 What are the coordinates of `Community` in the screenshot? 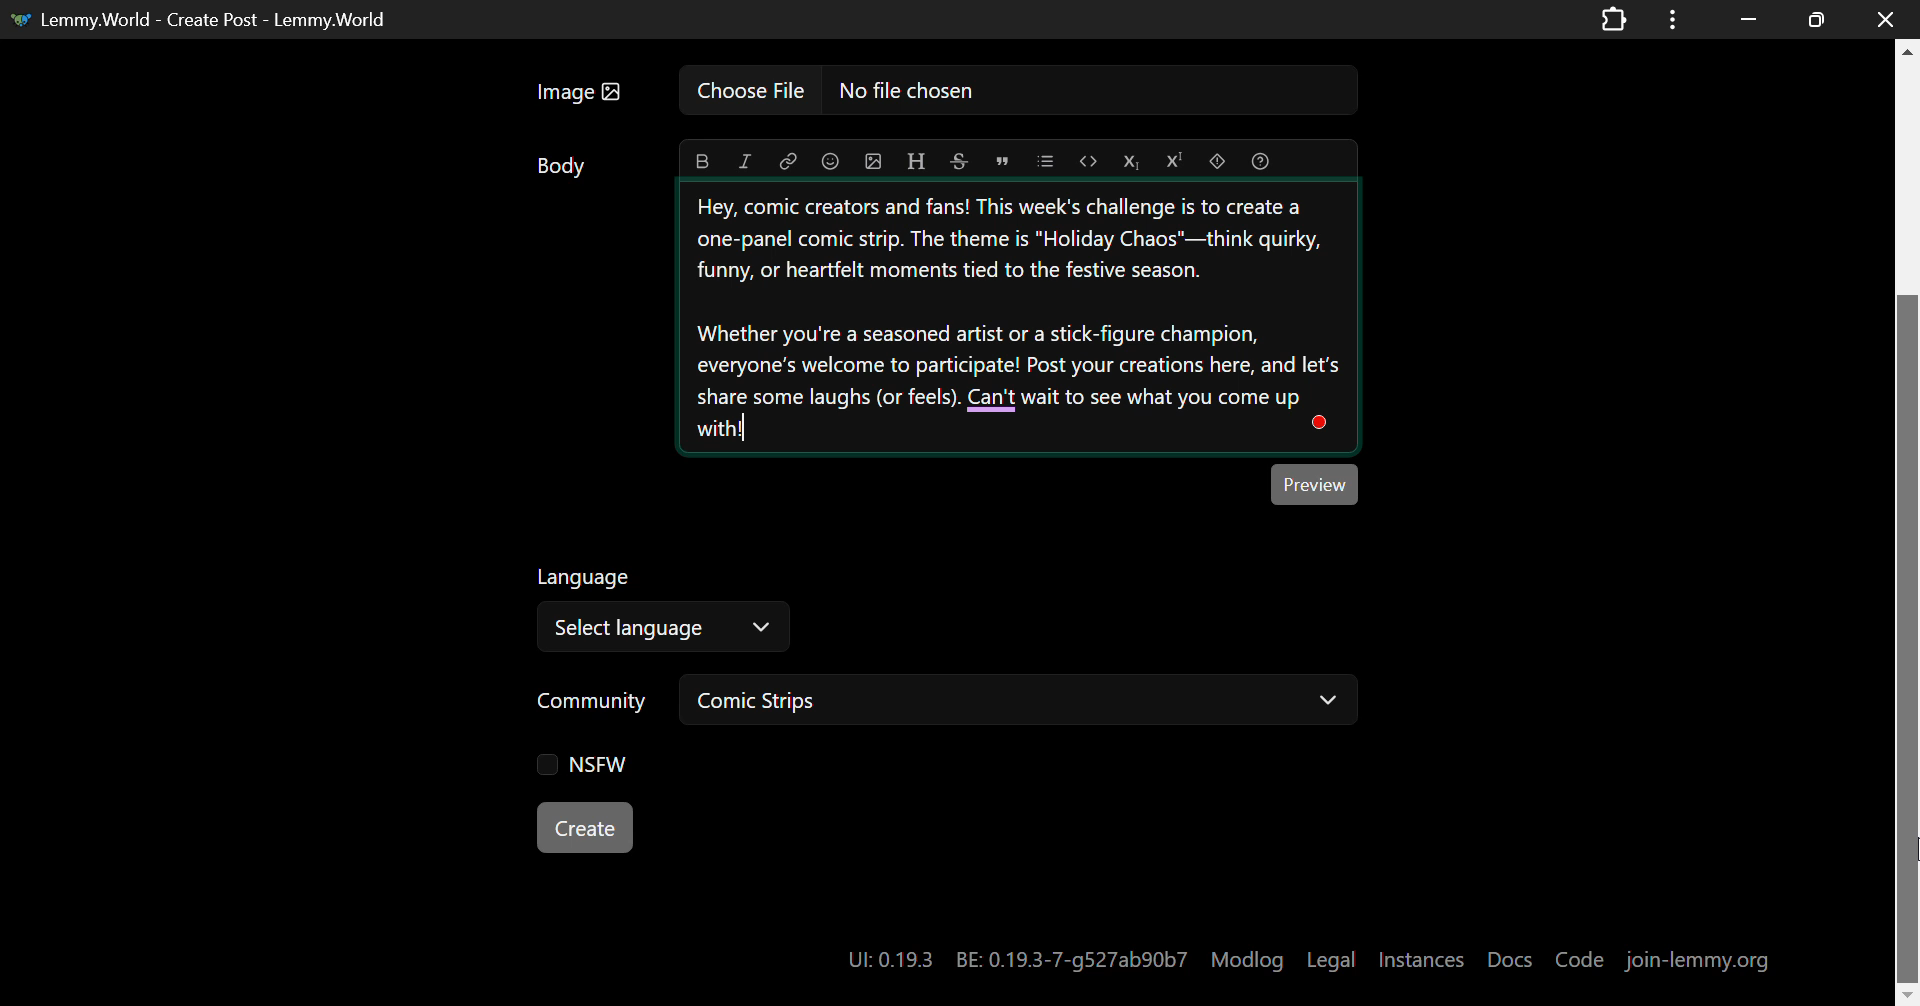 It's located at (594, 698).